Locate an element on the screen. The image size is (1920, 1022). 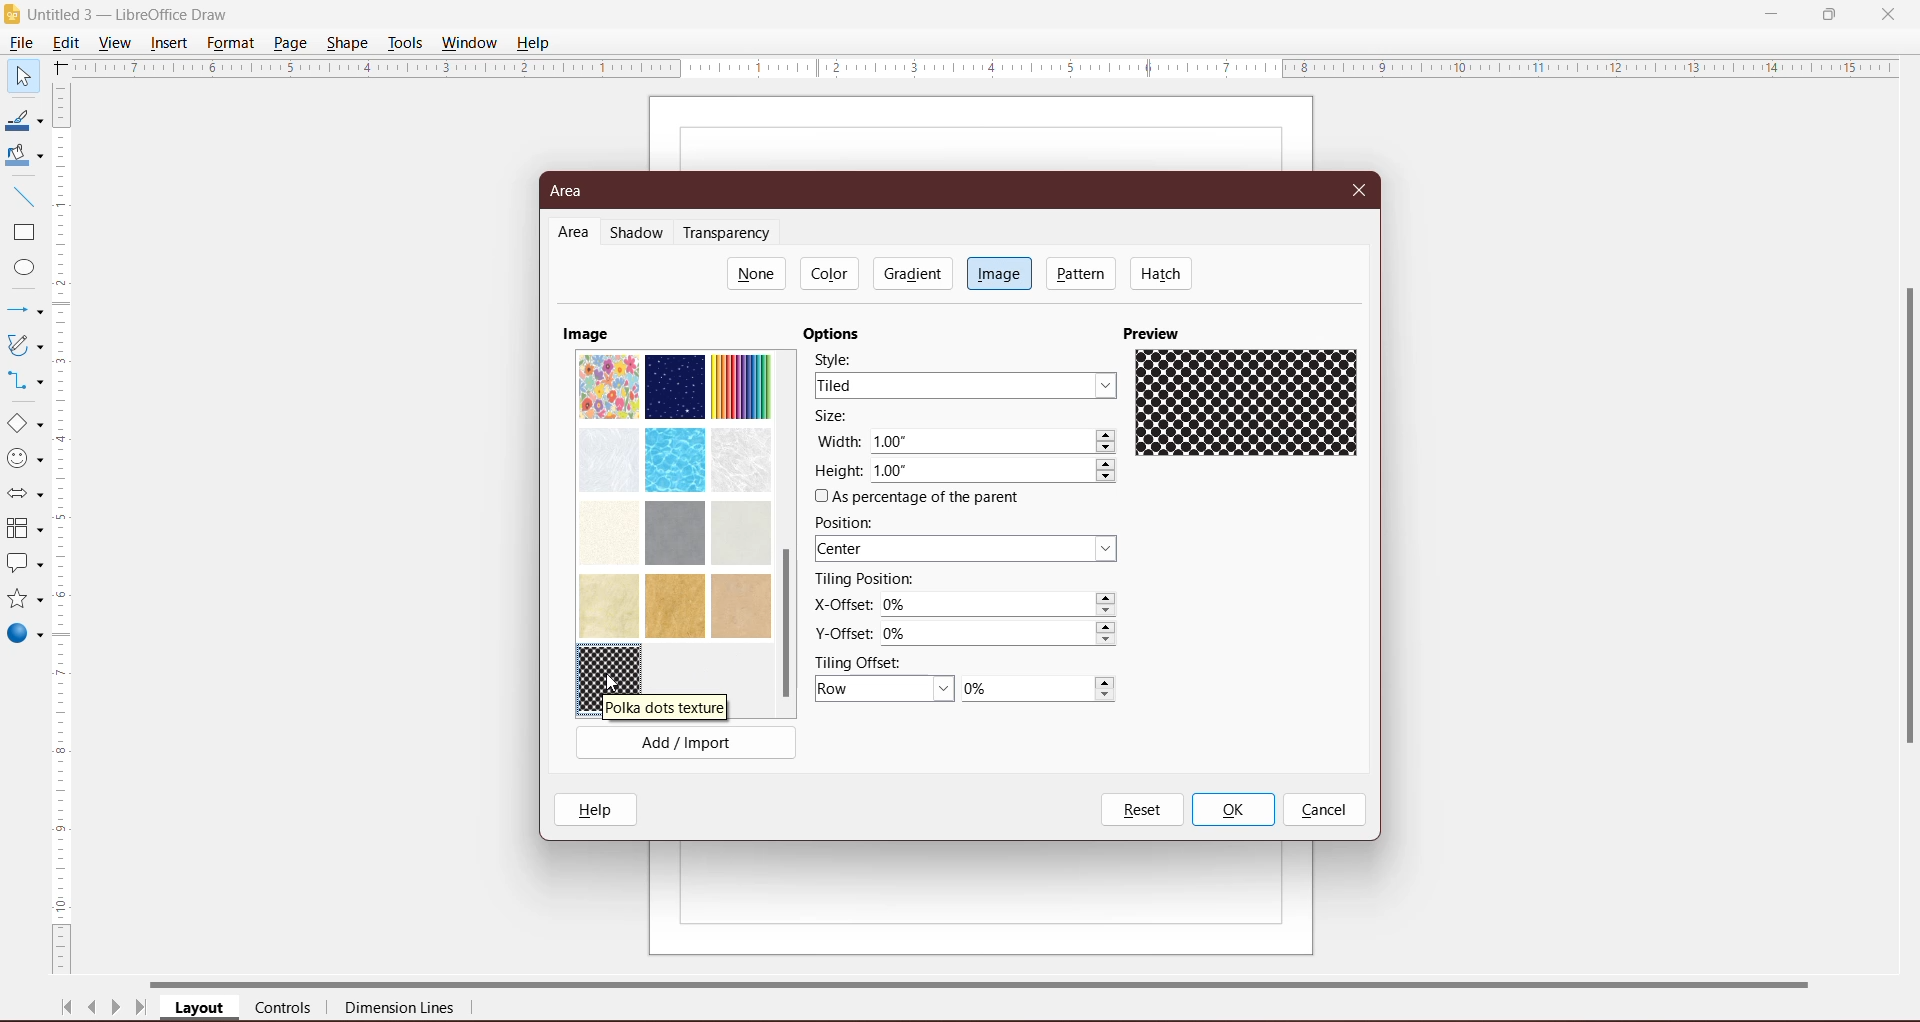
Select is located at coordinates (22, 75).